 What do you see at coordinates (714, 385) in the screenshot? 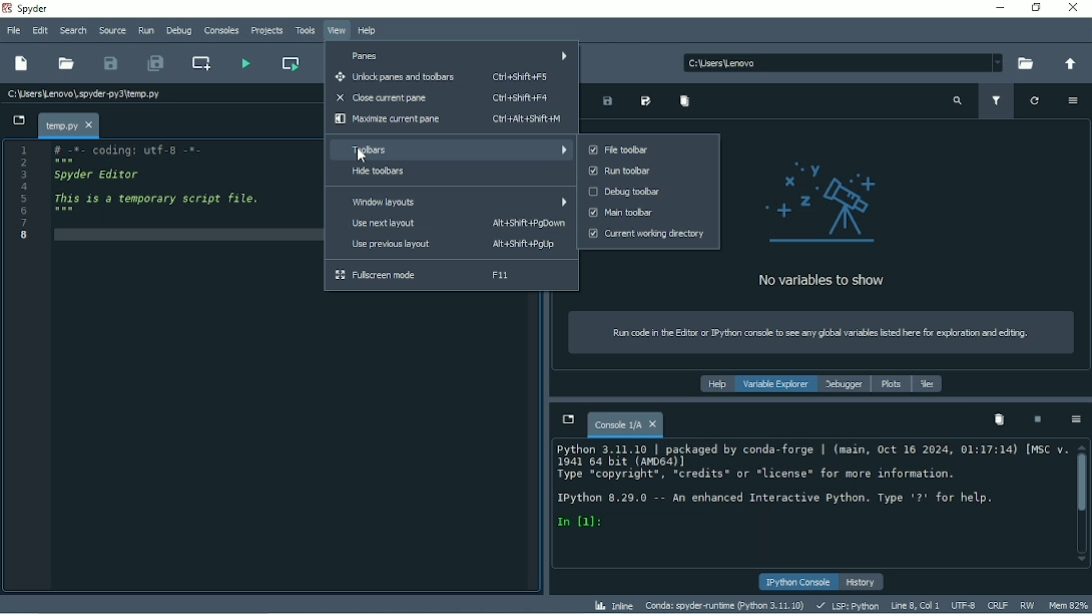
I see `Help` at bounding box center [714, 385].